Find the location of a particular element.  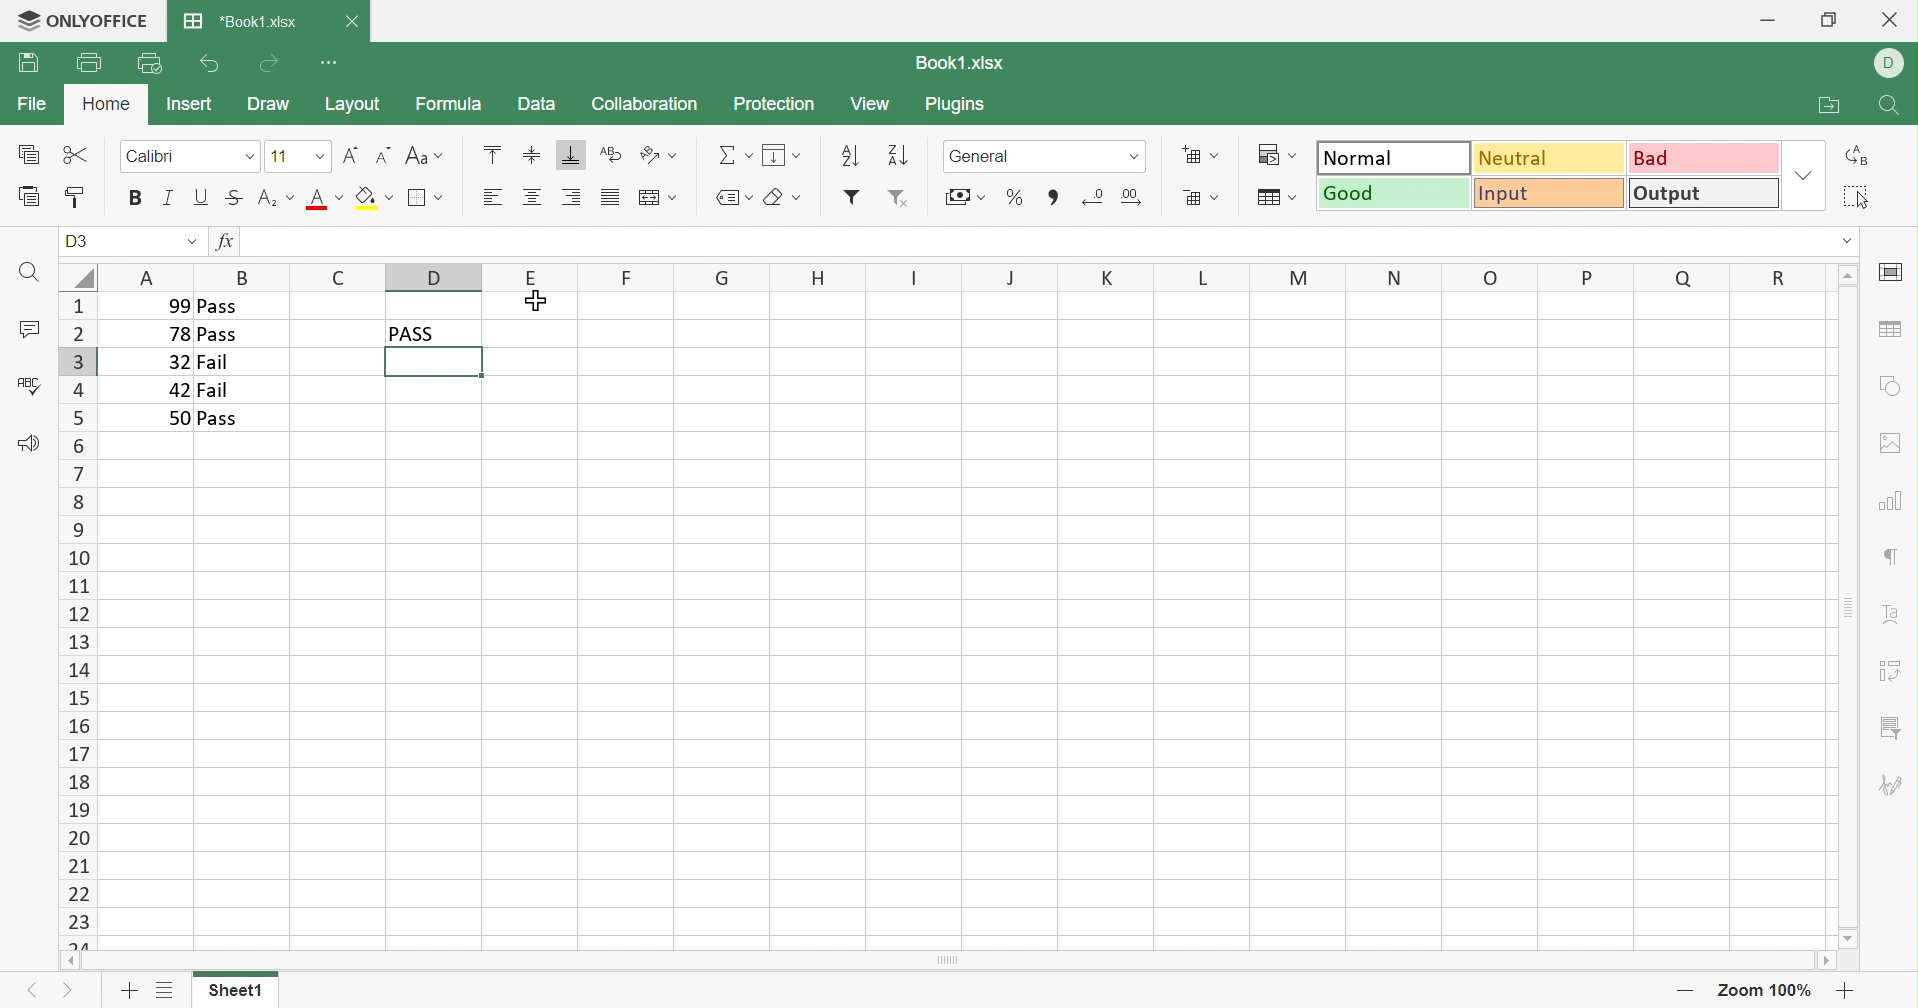

Drop down is located at coordinates (1846, 240).